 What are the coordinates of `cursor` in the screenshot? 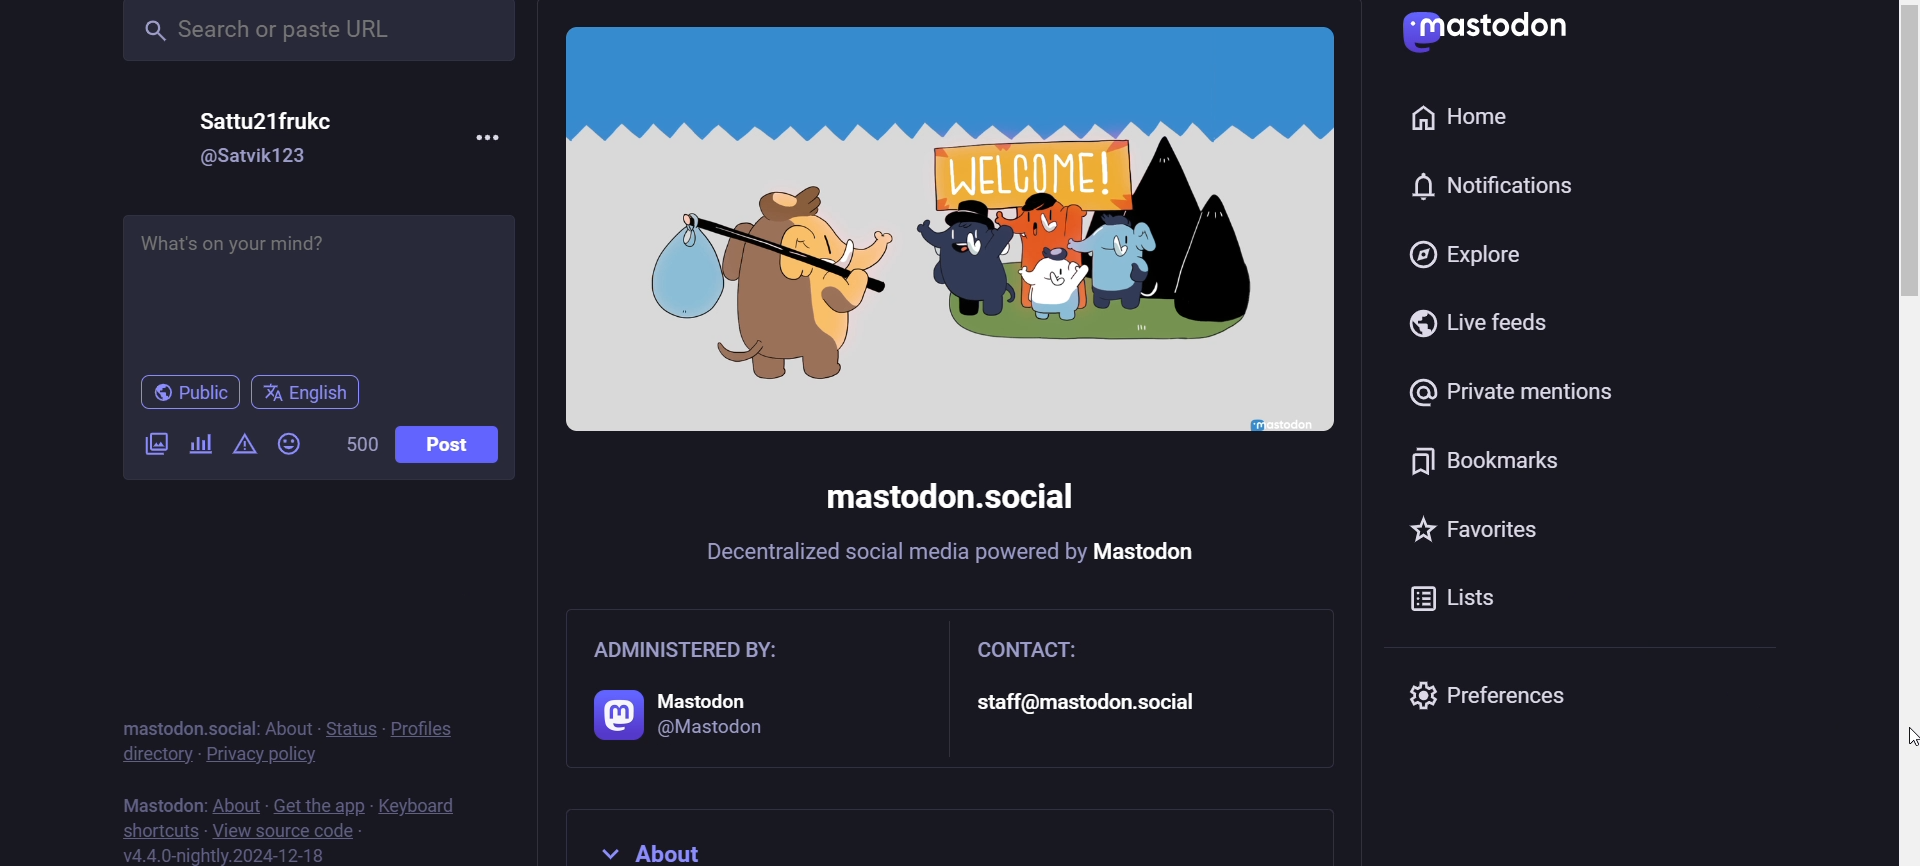 It's located at (1907, 740).